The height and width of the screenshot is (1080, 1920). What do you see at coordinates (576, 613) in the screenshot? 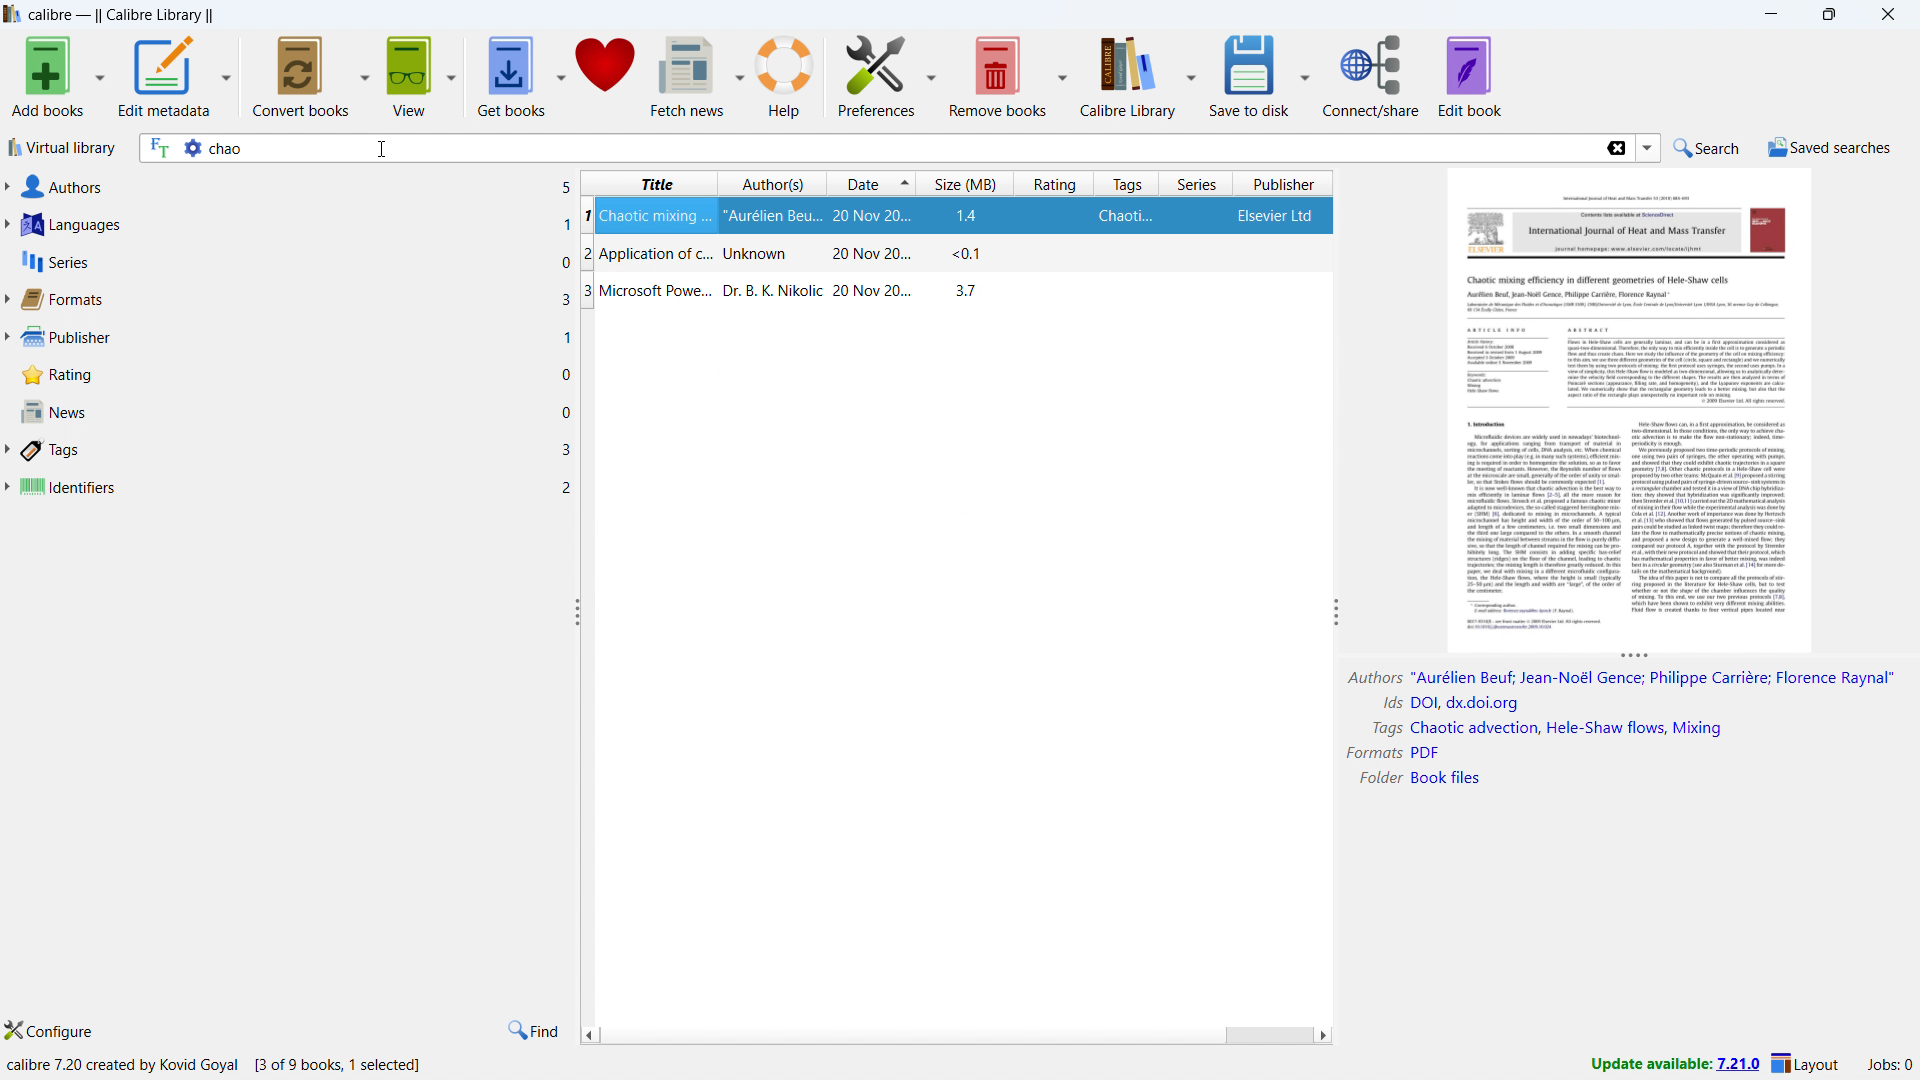
I see `resize` at bounding box center [576, 613].